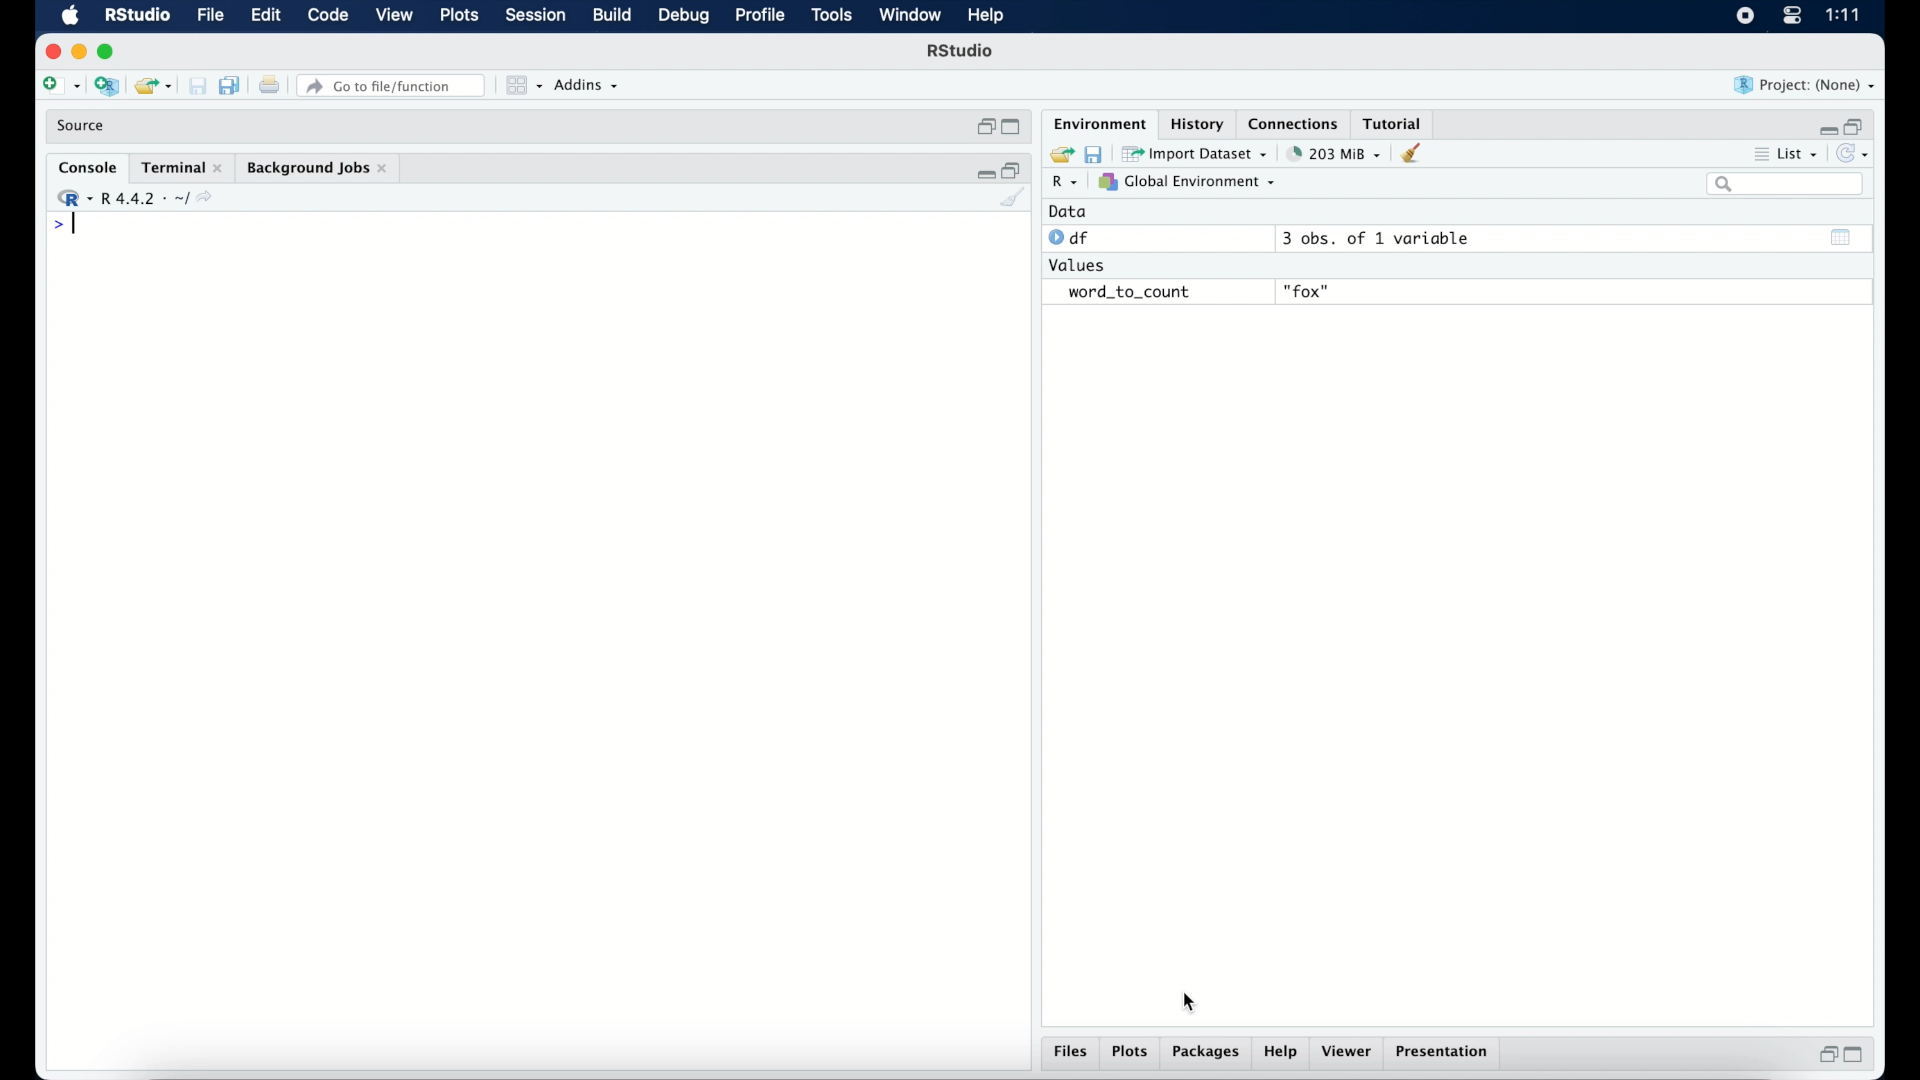 Image resolution: width=1920 pixels, height=1080 pixels. Describe the element at coordinates (1788, 156) in the screenshot. I see `list` at that location.